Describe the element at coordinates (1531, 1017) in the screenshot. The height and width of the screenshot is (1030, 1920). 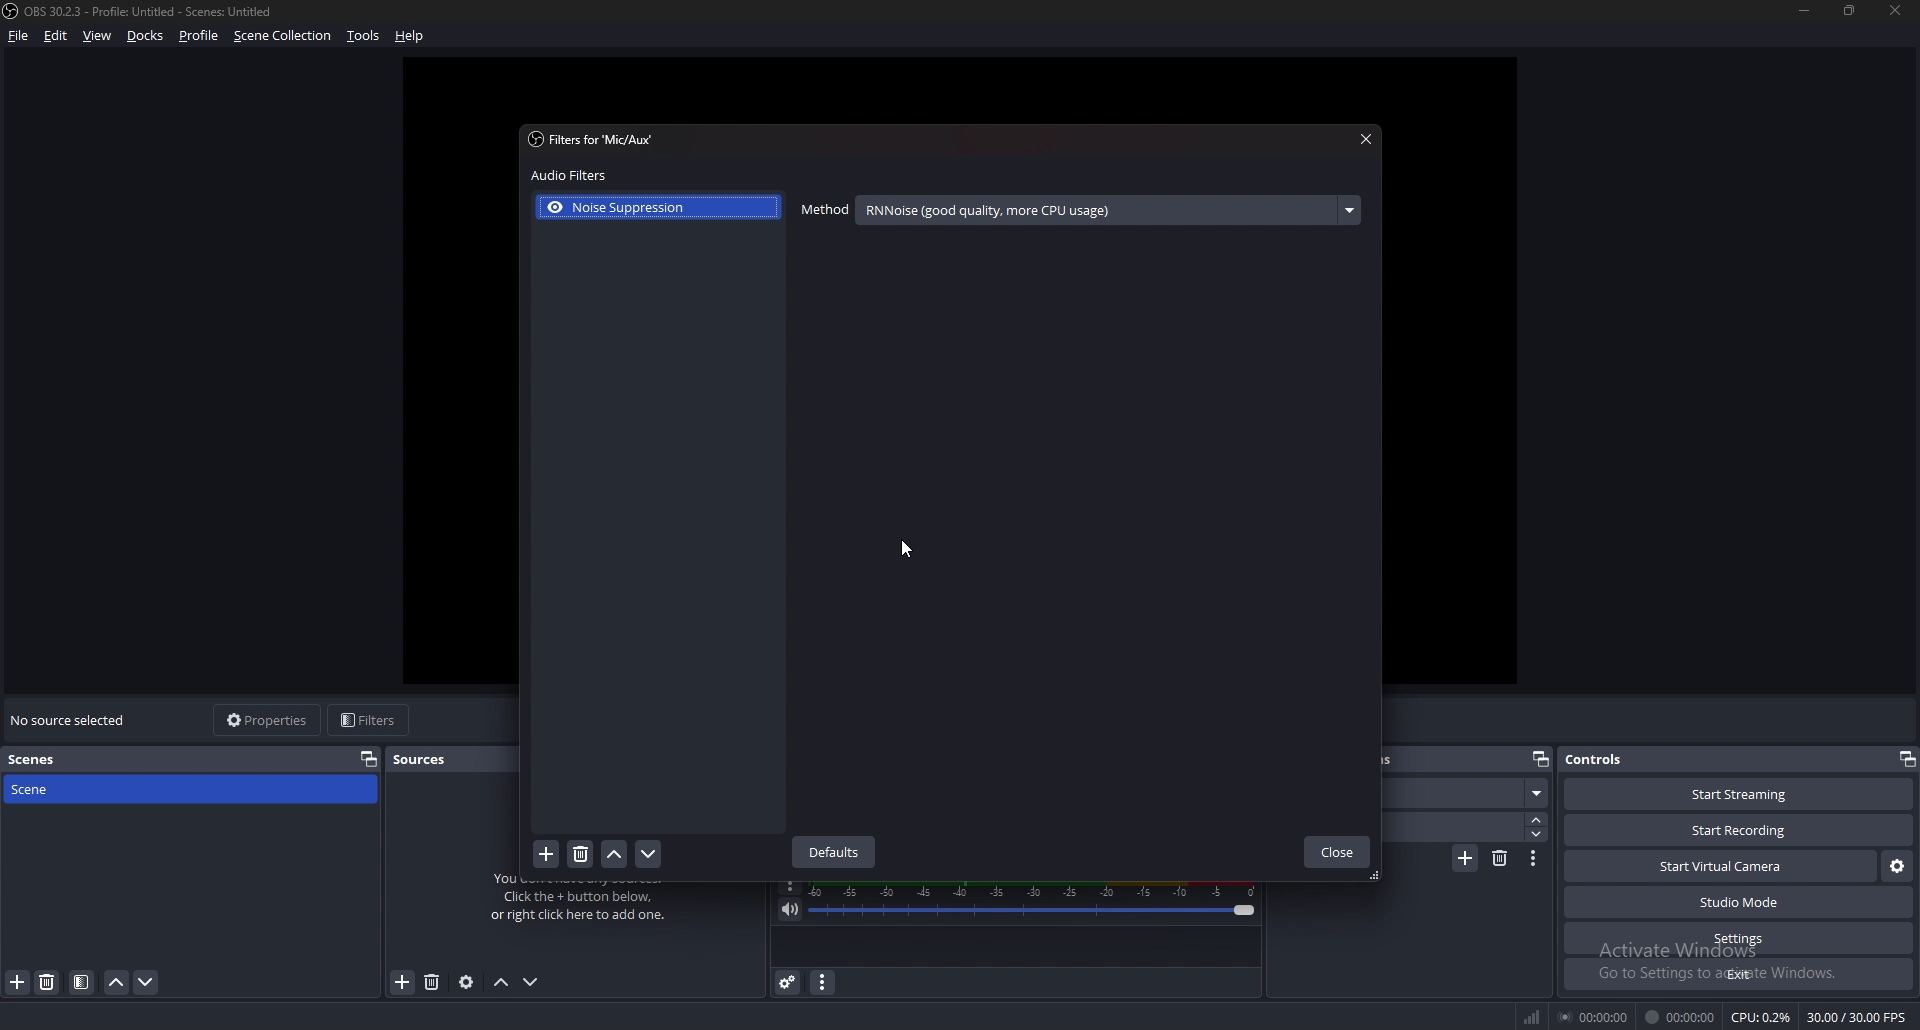
I see `network` at that location.